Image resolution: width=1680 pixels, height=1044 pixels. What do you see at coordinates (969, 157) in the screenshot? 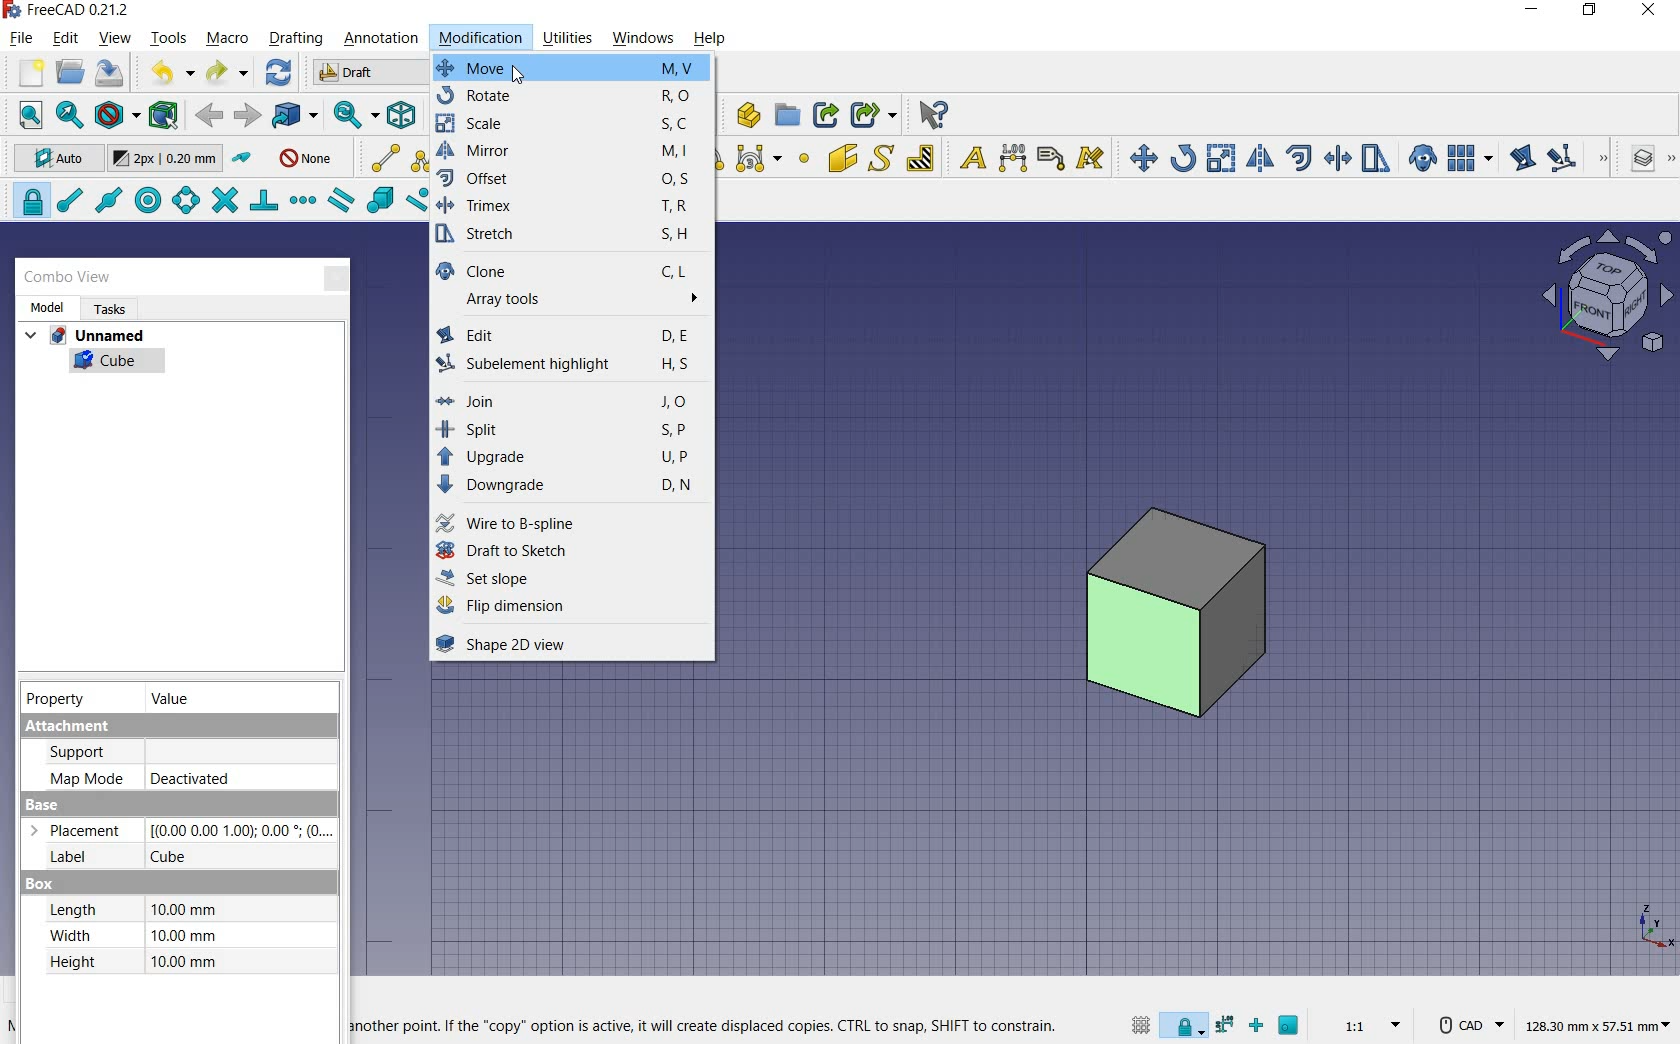
I see `text` at bounding box center [969, 157].